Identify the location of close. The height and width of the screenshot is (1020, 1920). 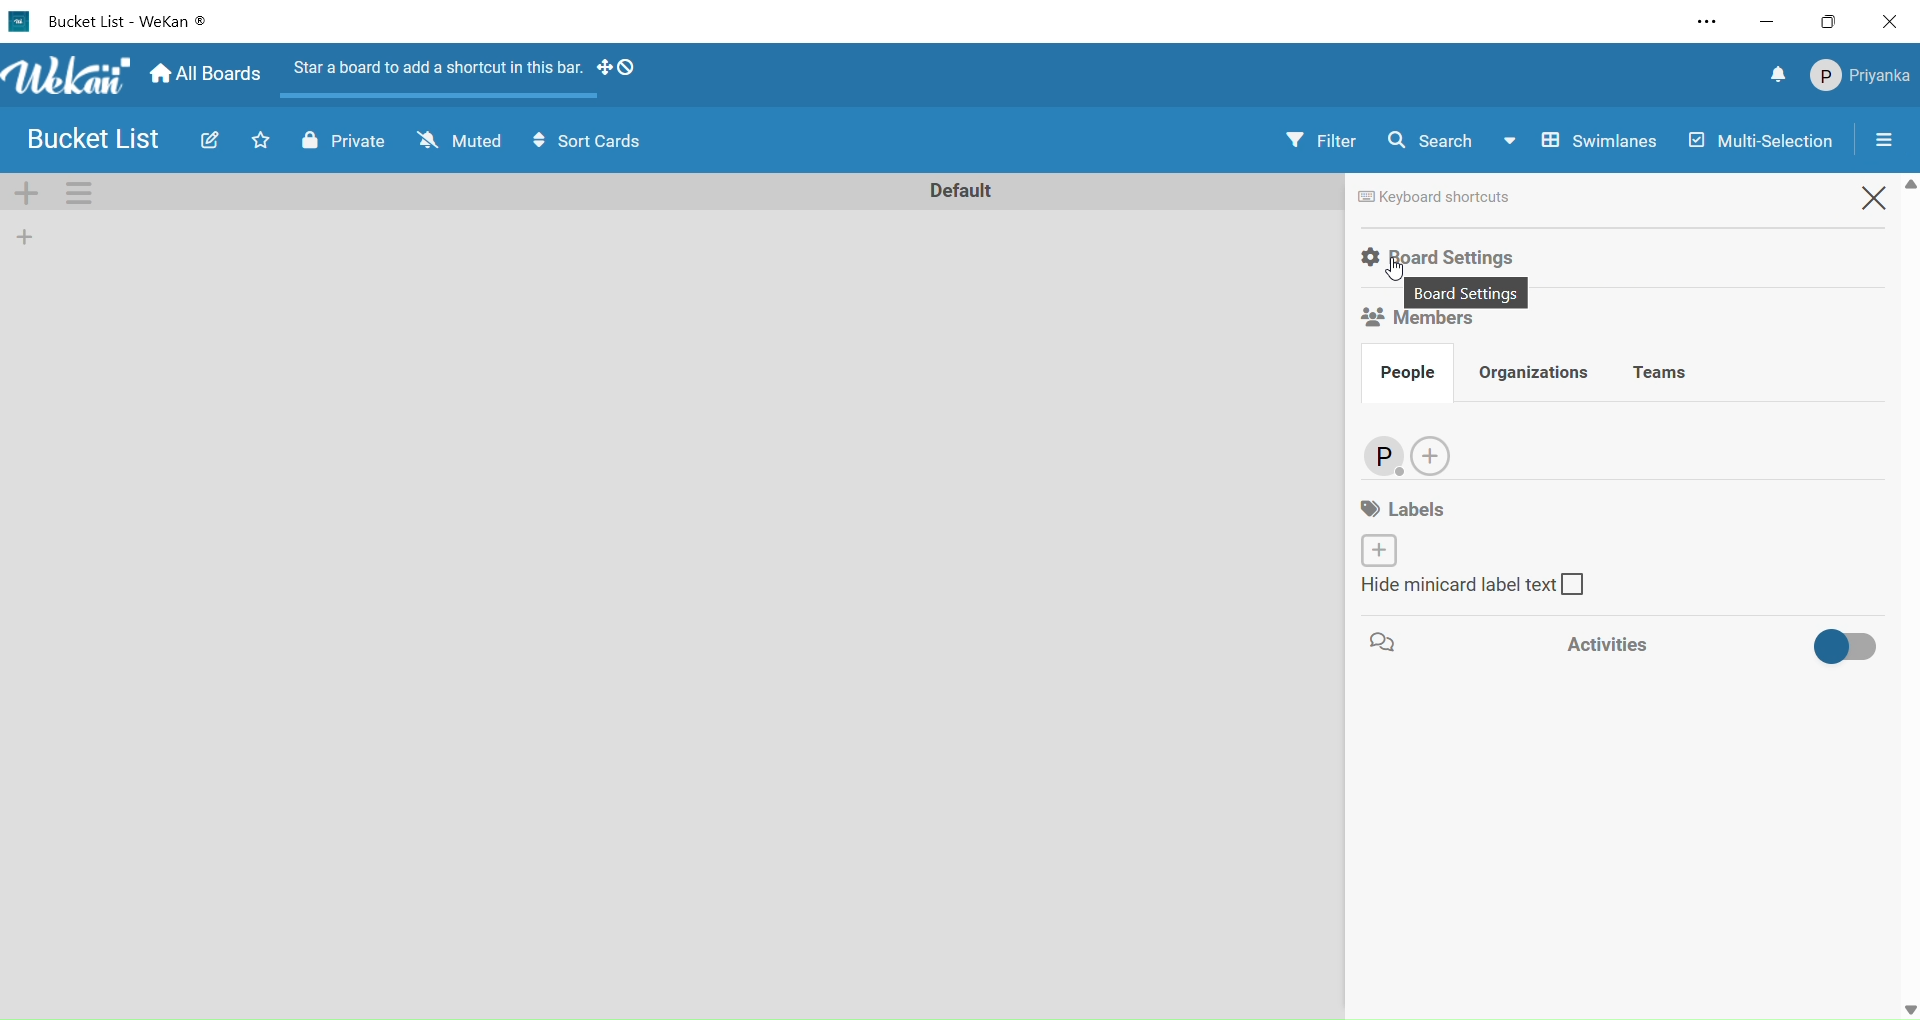
(1878, 202).